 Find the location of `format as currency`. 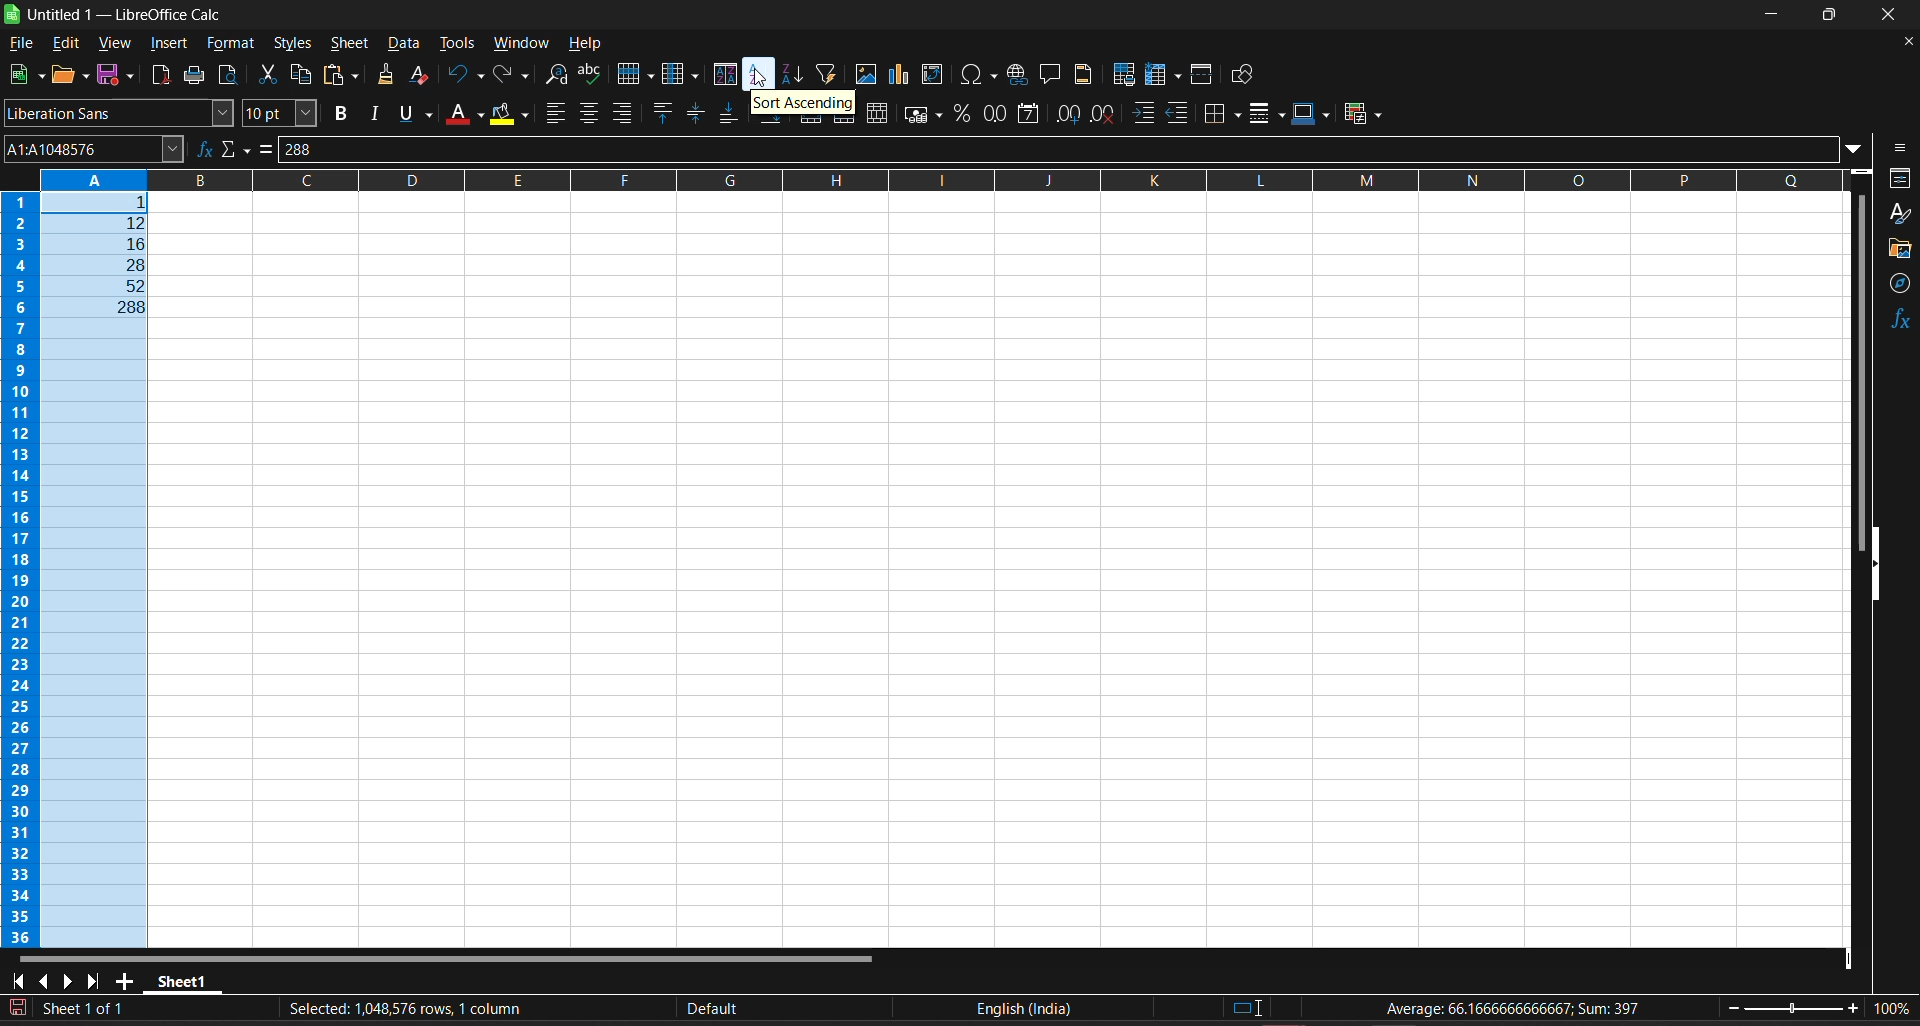

format as currency is located at coordinates (920, 111).